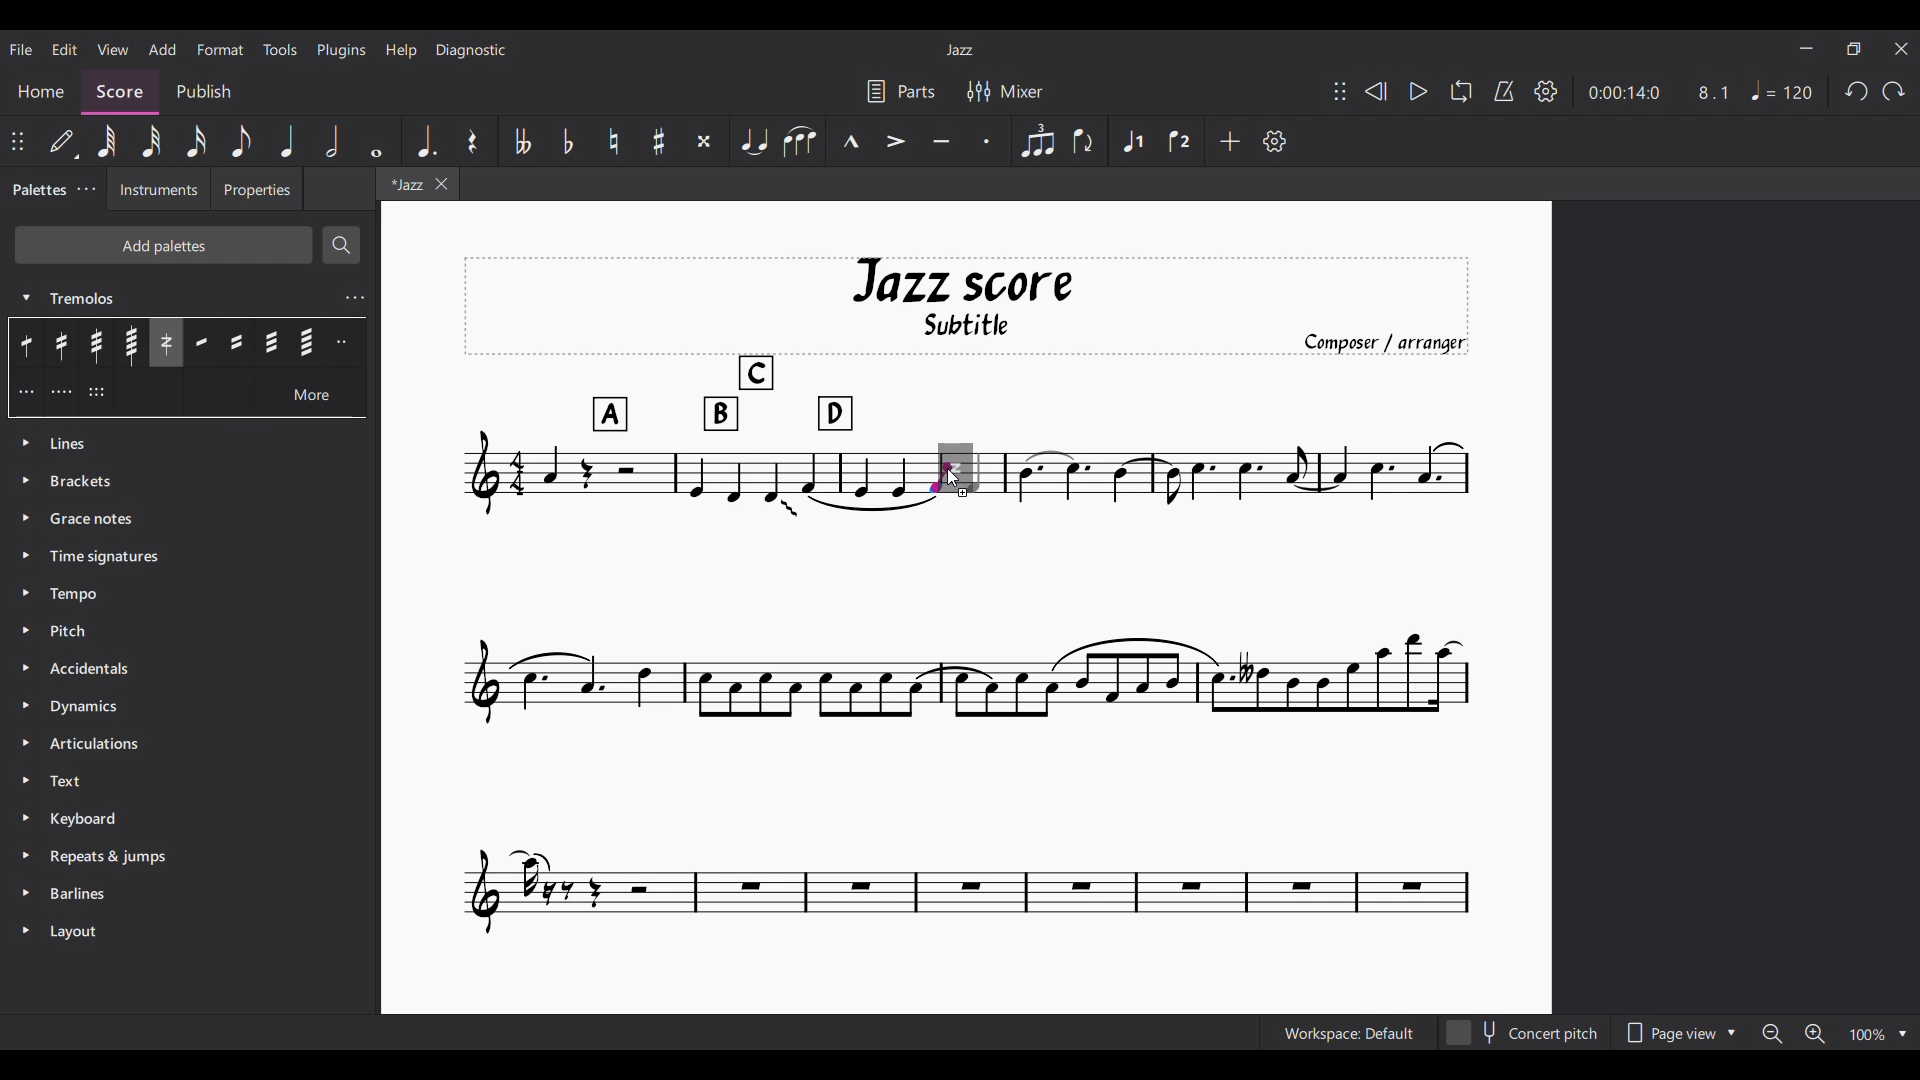 This screenshot has width=1920, height=1080. What do you see at coordinates (204, 91) in the screenshot?
I see `Publish` at bounding box center [204, 91].